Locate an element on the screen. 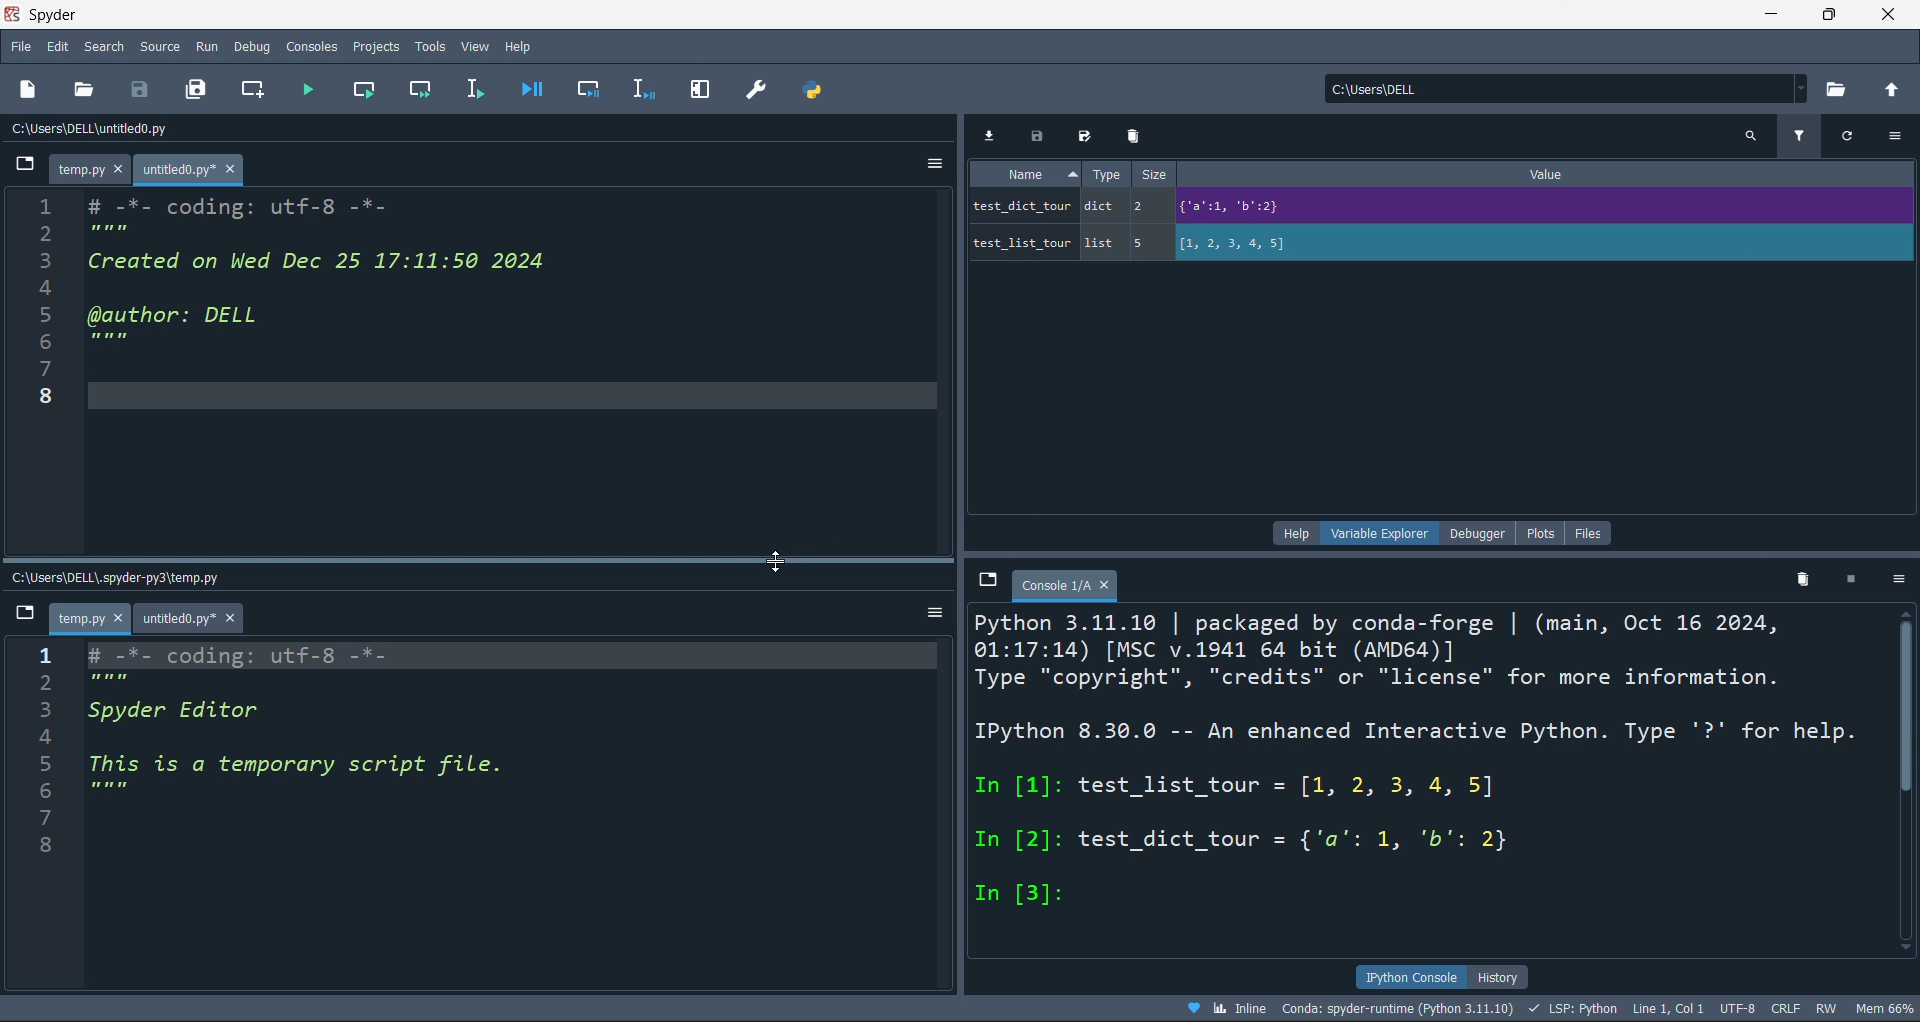 The image size is (1920, 1022). expand pane is located at coordinates (701, 90).